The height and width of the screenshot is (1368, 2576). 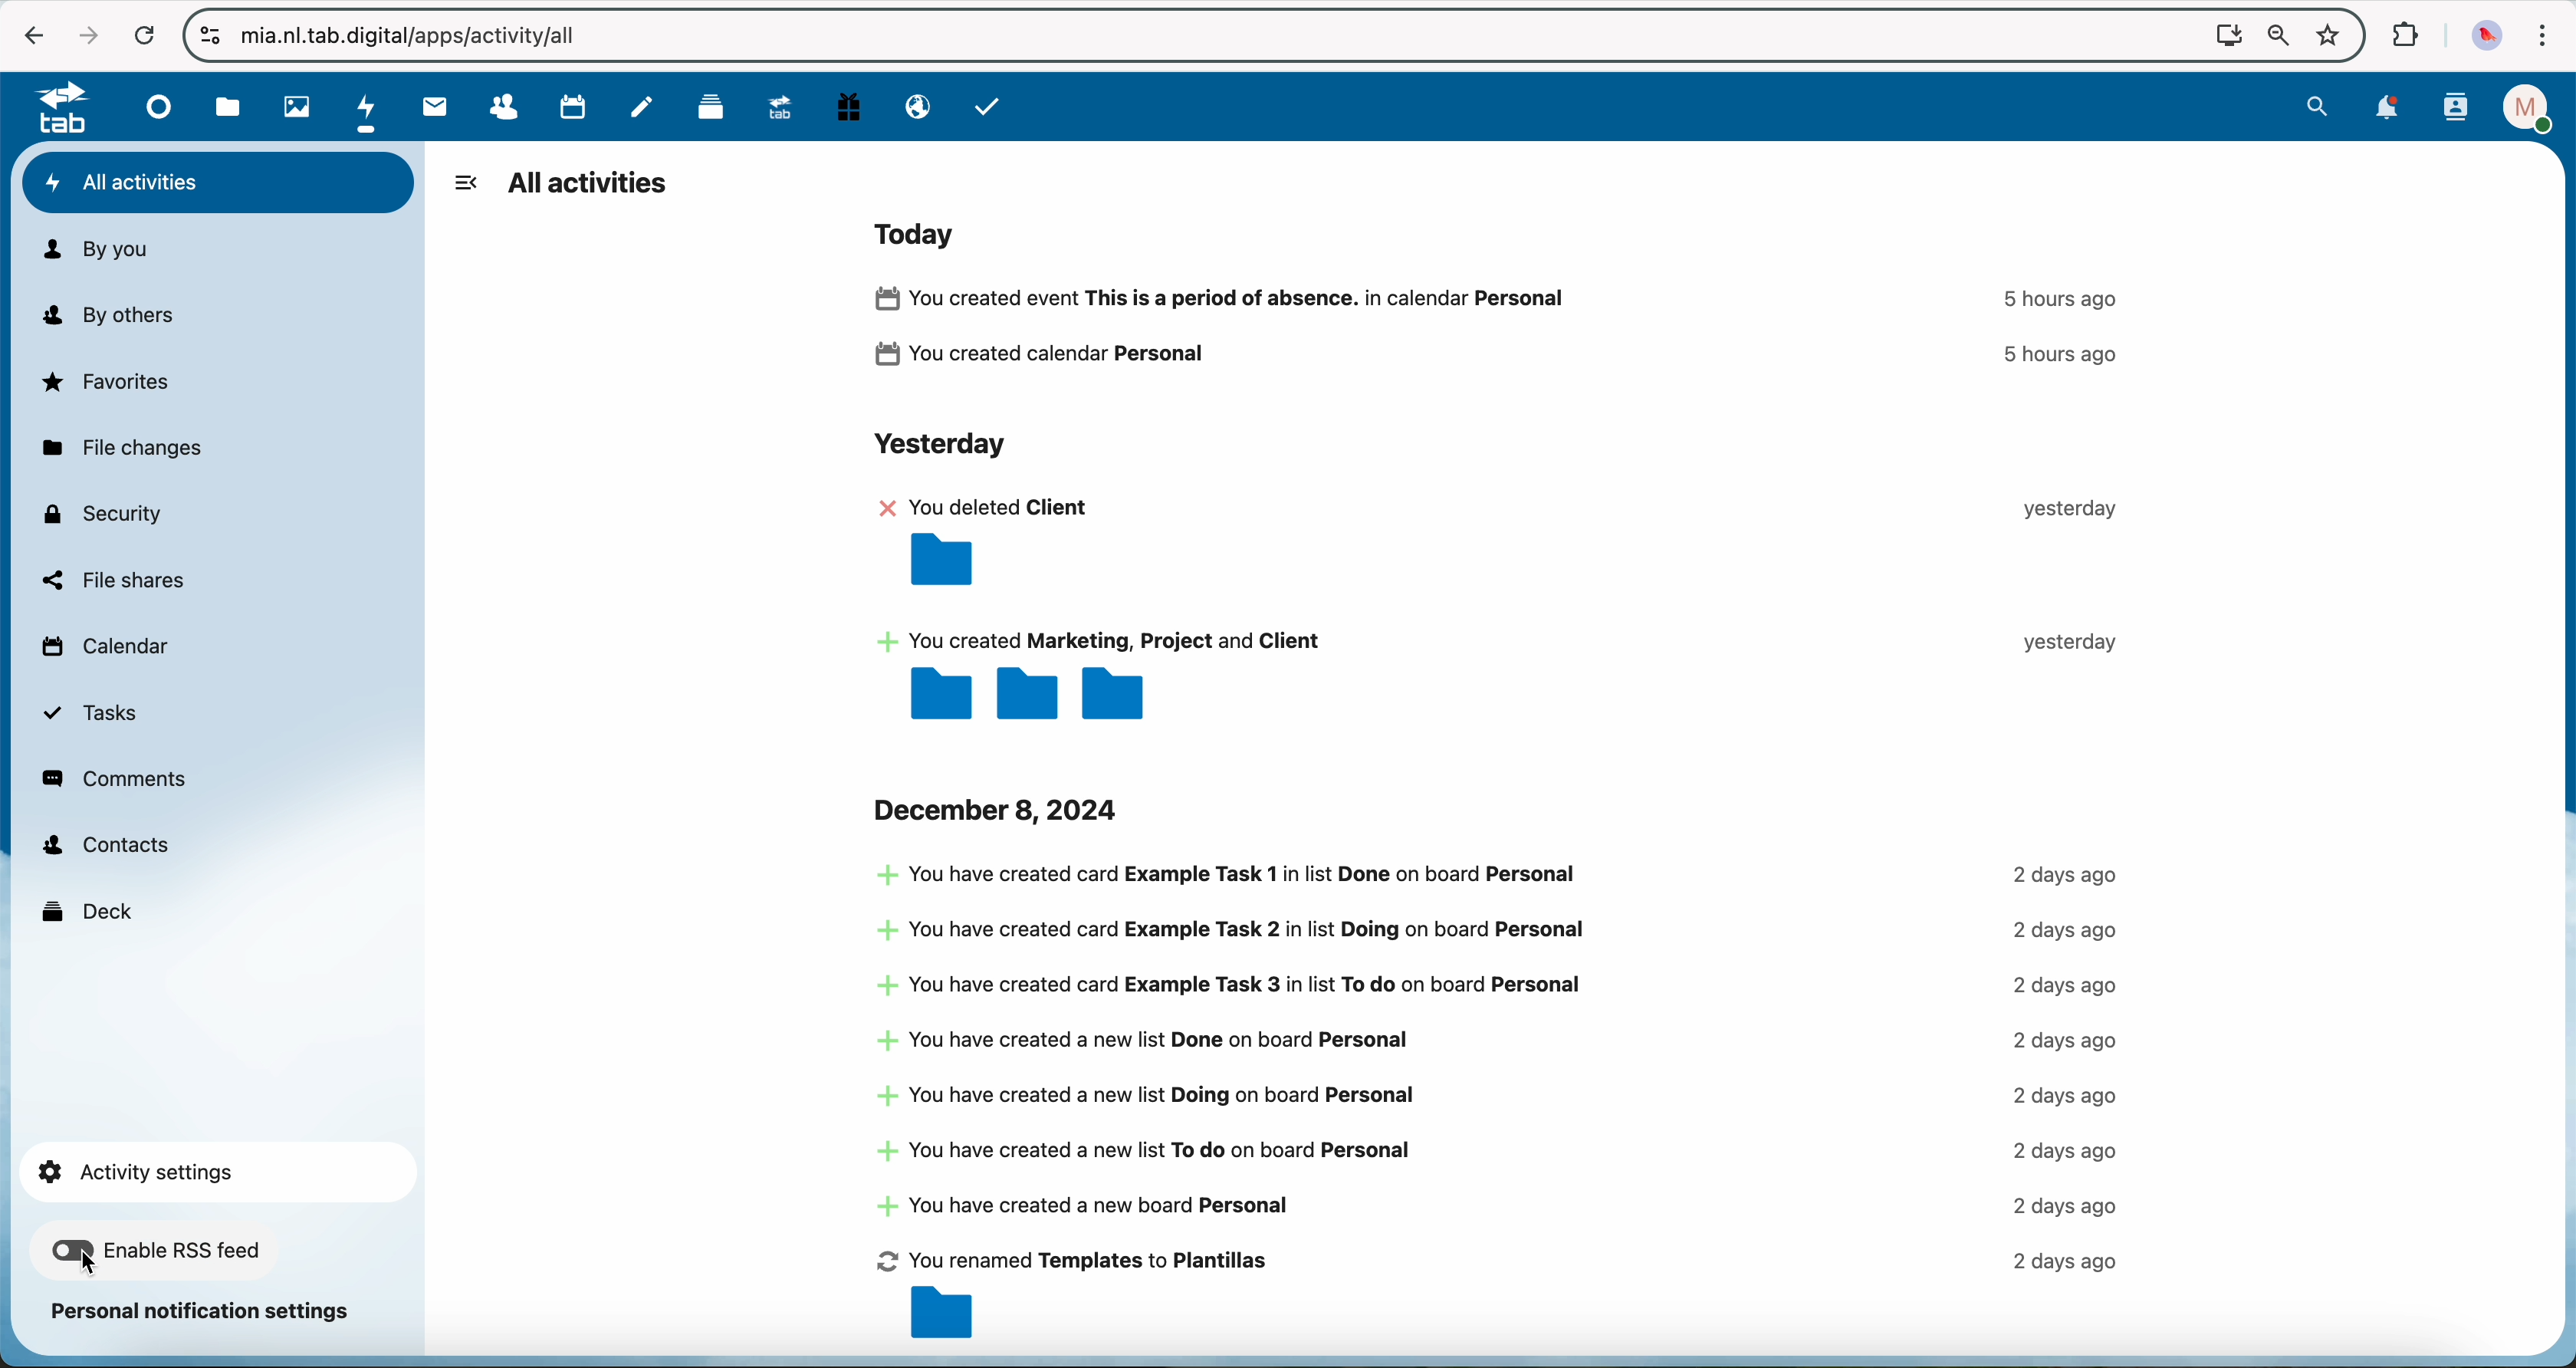 I want to click on search, so click(x=2317, y=106).